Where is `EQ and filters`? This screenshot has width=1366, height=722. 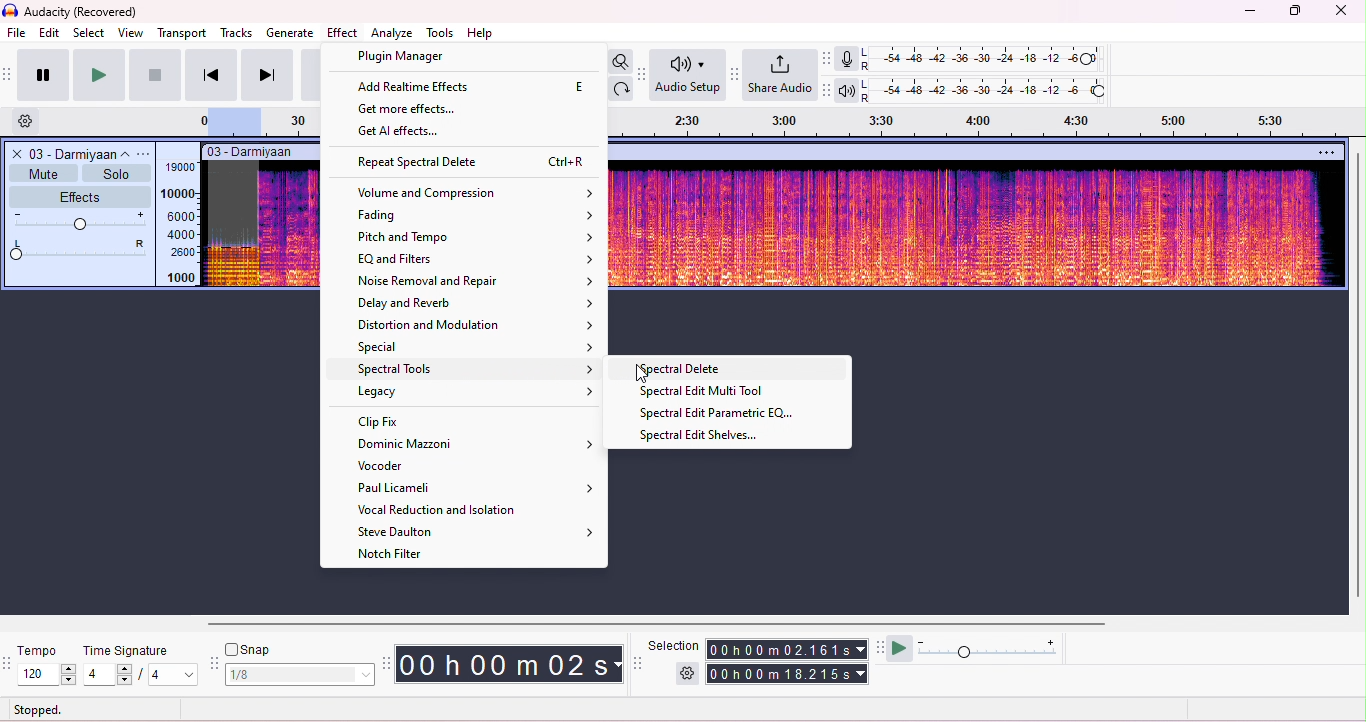 EQ and filters is located at coordinates (476, 259).